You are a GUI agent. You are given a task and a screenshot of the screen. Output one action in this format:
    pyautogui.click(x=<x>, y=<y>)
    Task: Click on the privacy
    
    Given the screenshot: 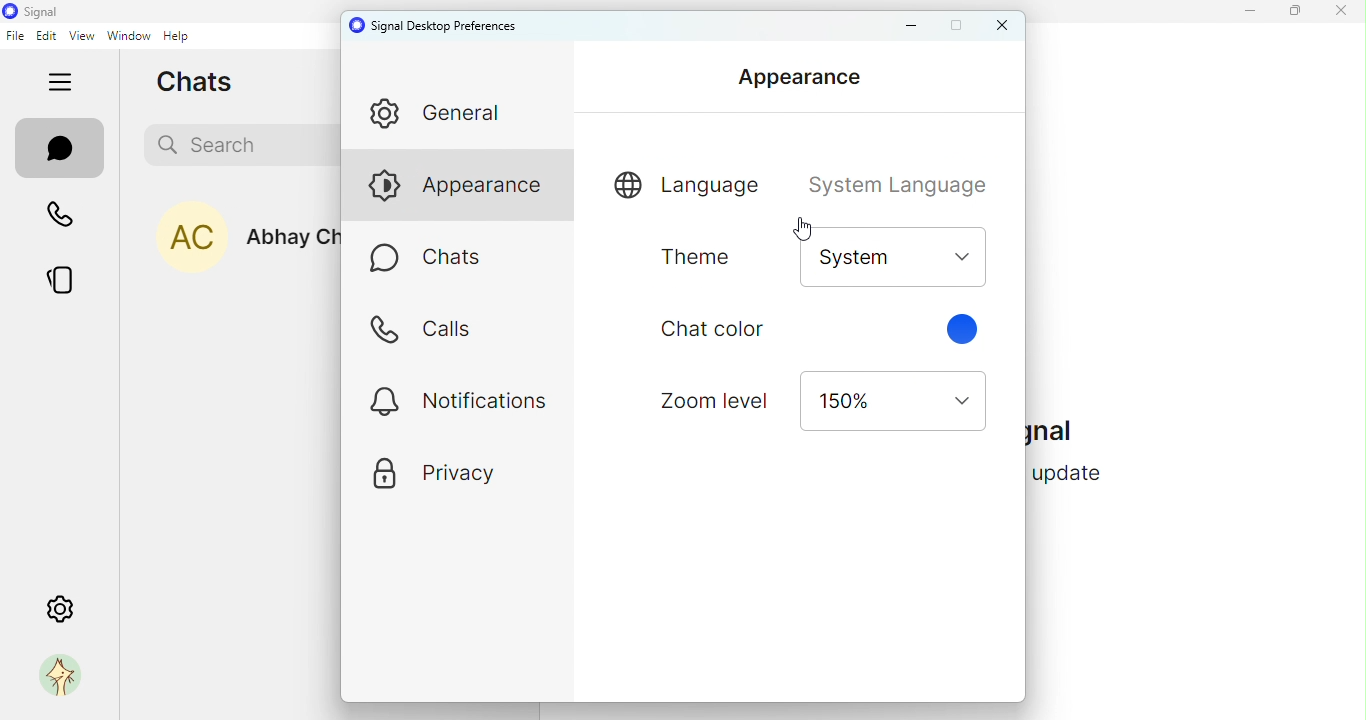 What is the action you would take?
    pyautogui.click(x=441, y=474)
    